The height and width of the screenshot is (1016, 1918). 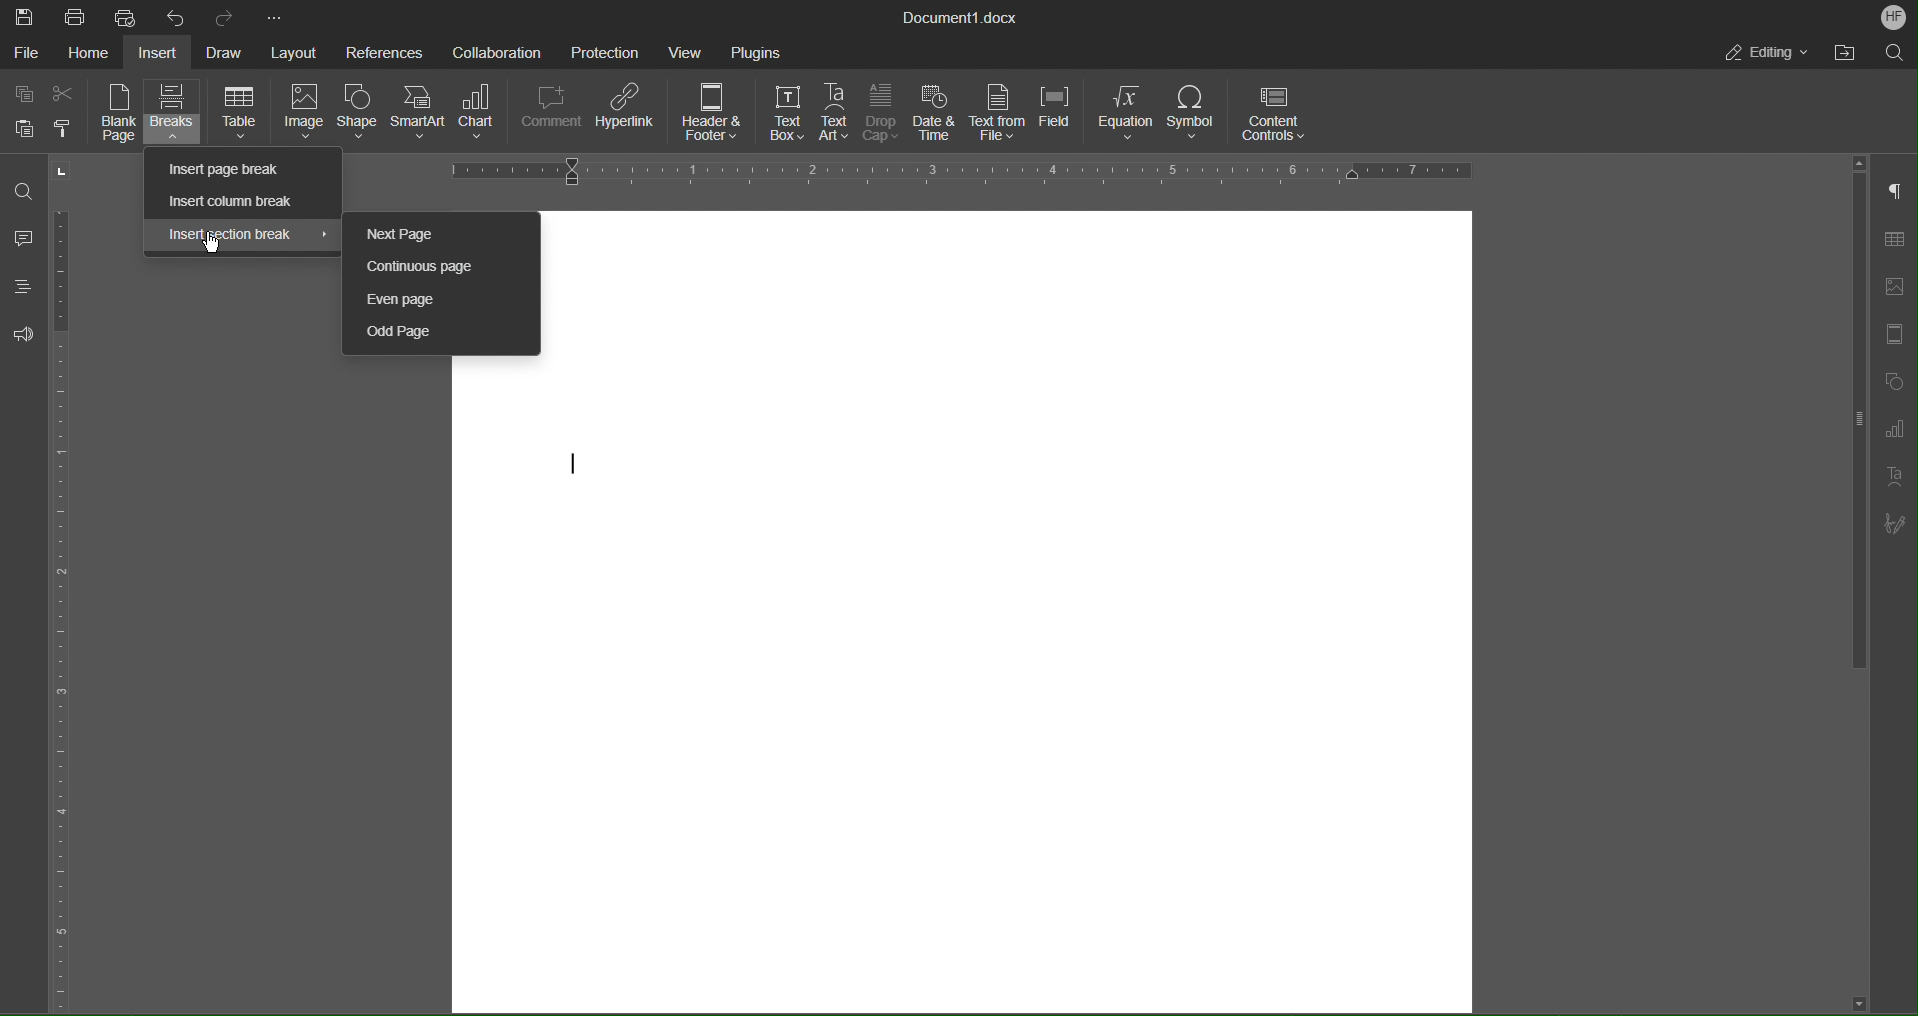 What do you see at coordinates (76, 15) in the screenshot?
I see `Print ` at bounding box center [76, 15].